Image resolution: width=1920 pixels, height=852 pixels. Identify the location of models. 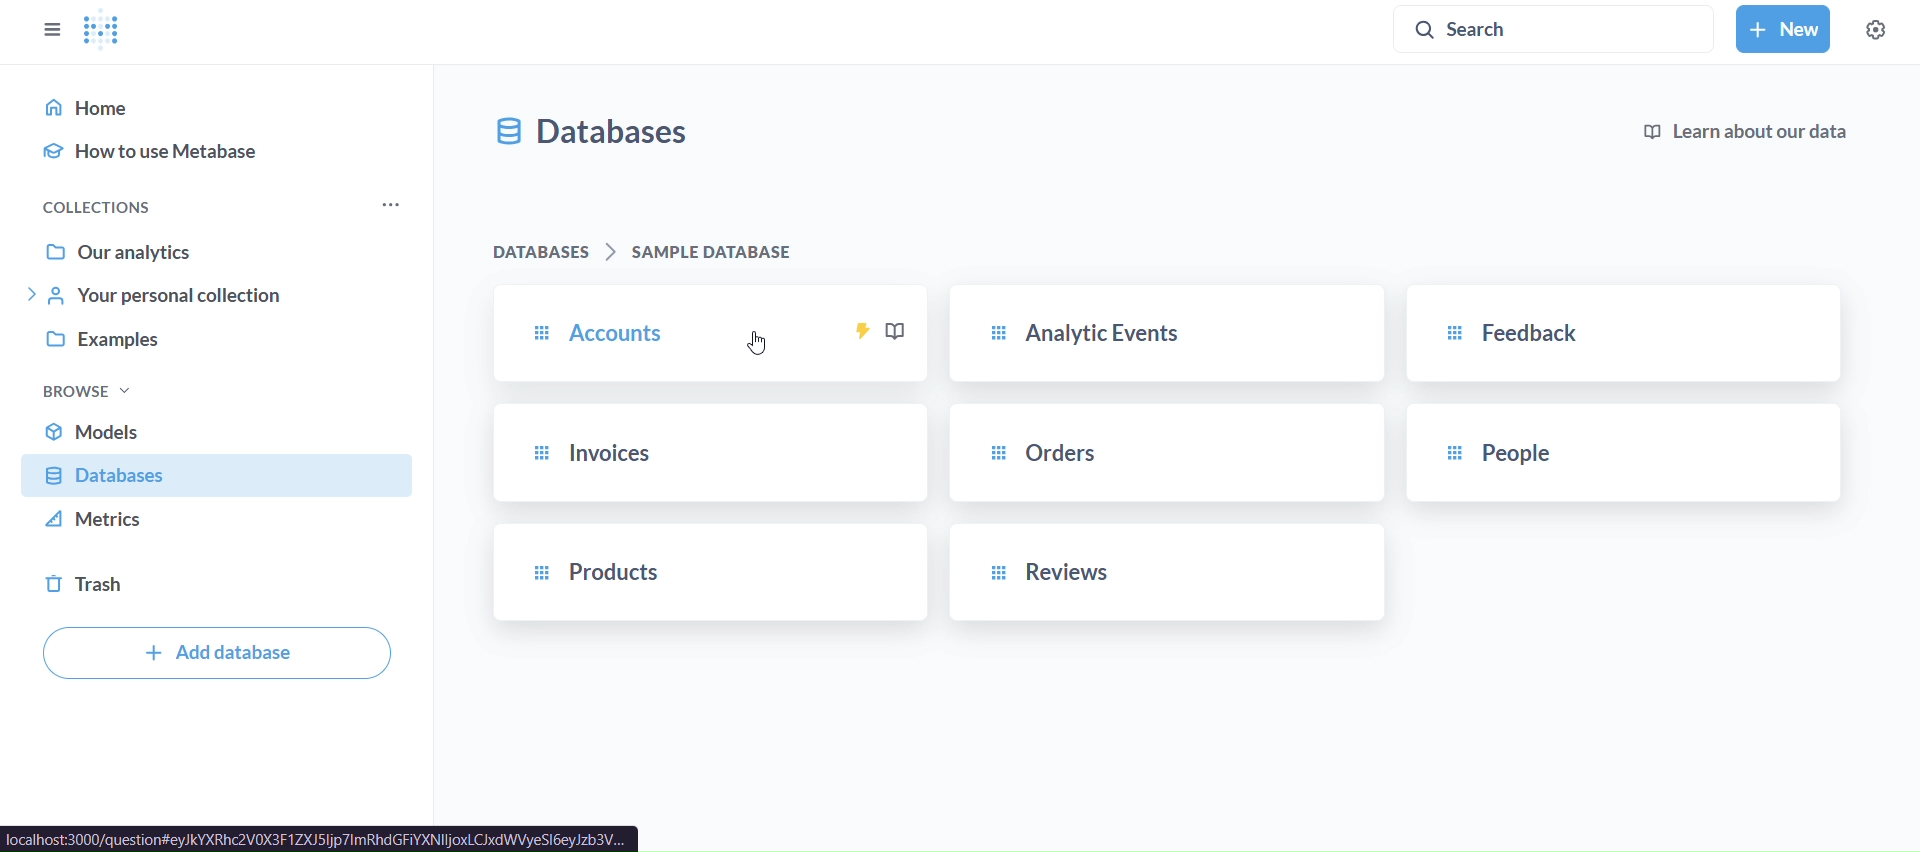
(220, 430).